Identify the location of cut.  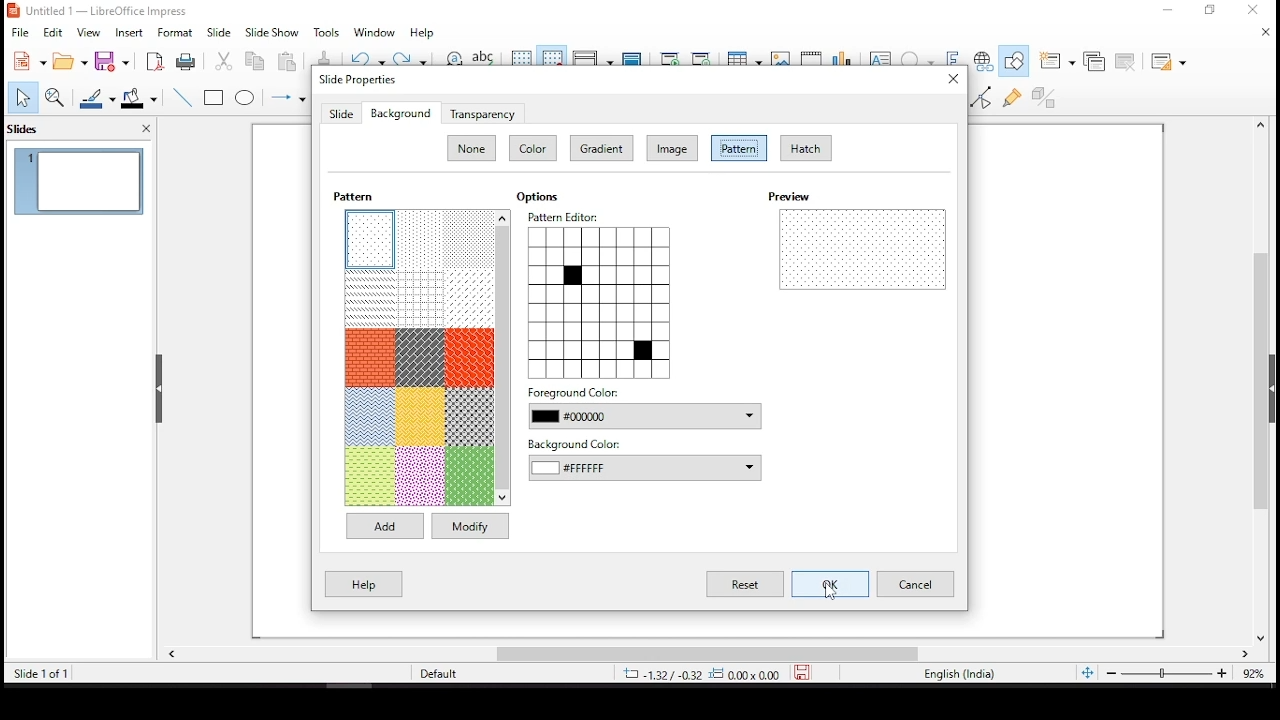
(223, 61).